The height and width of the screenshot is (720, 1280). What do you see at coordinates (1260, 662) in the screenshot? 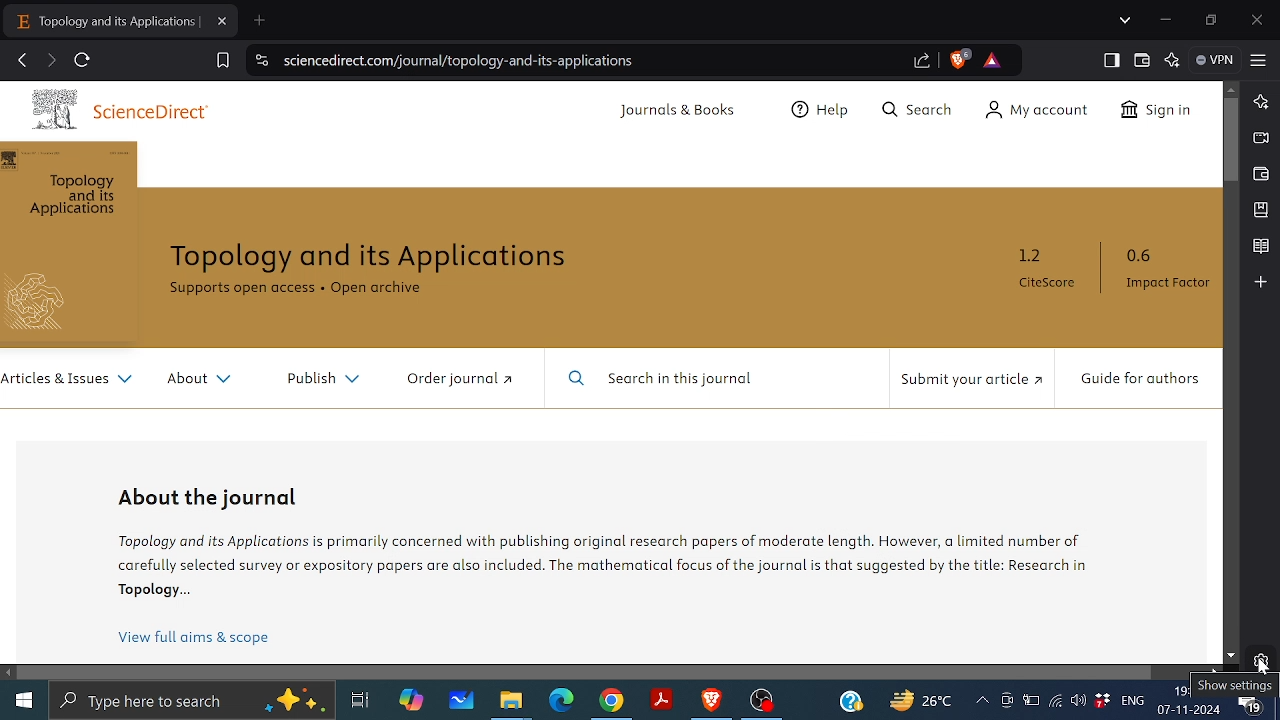
I see `Settings` at bounding box center [1260, 662].